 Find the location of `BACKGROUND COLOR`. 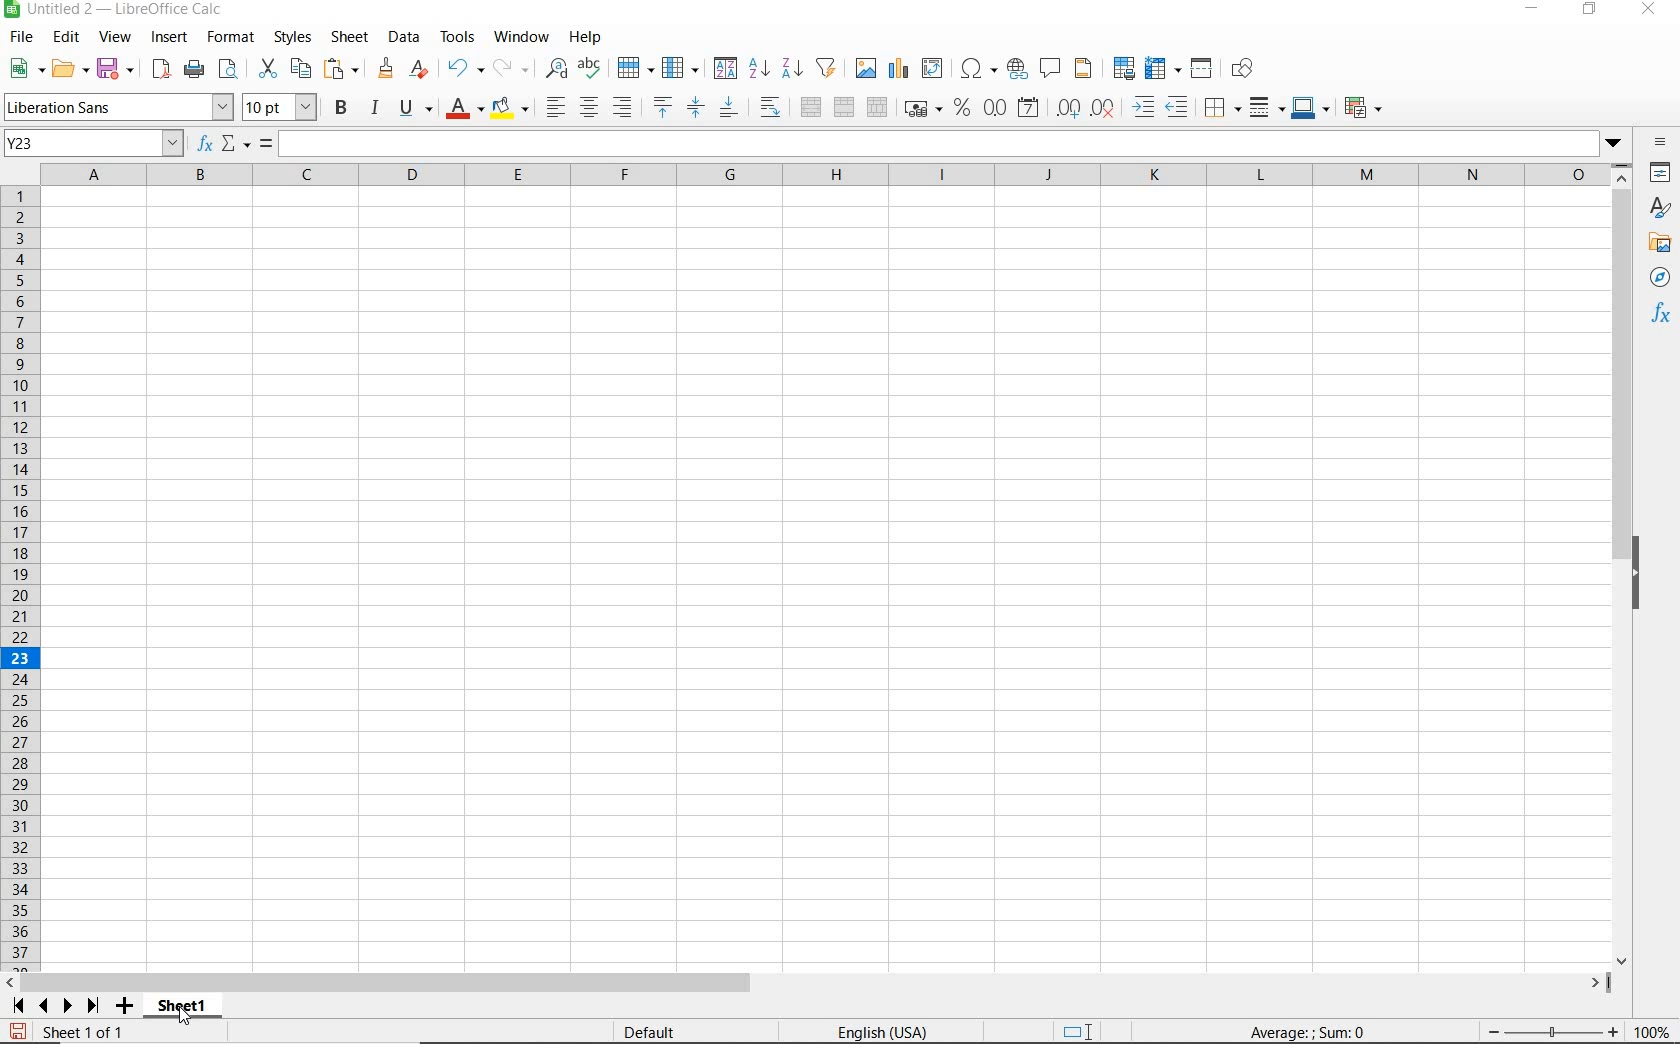

BACKGROUND COLOR is located at coordinates (510, 107).